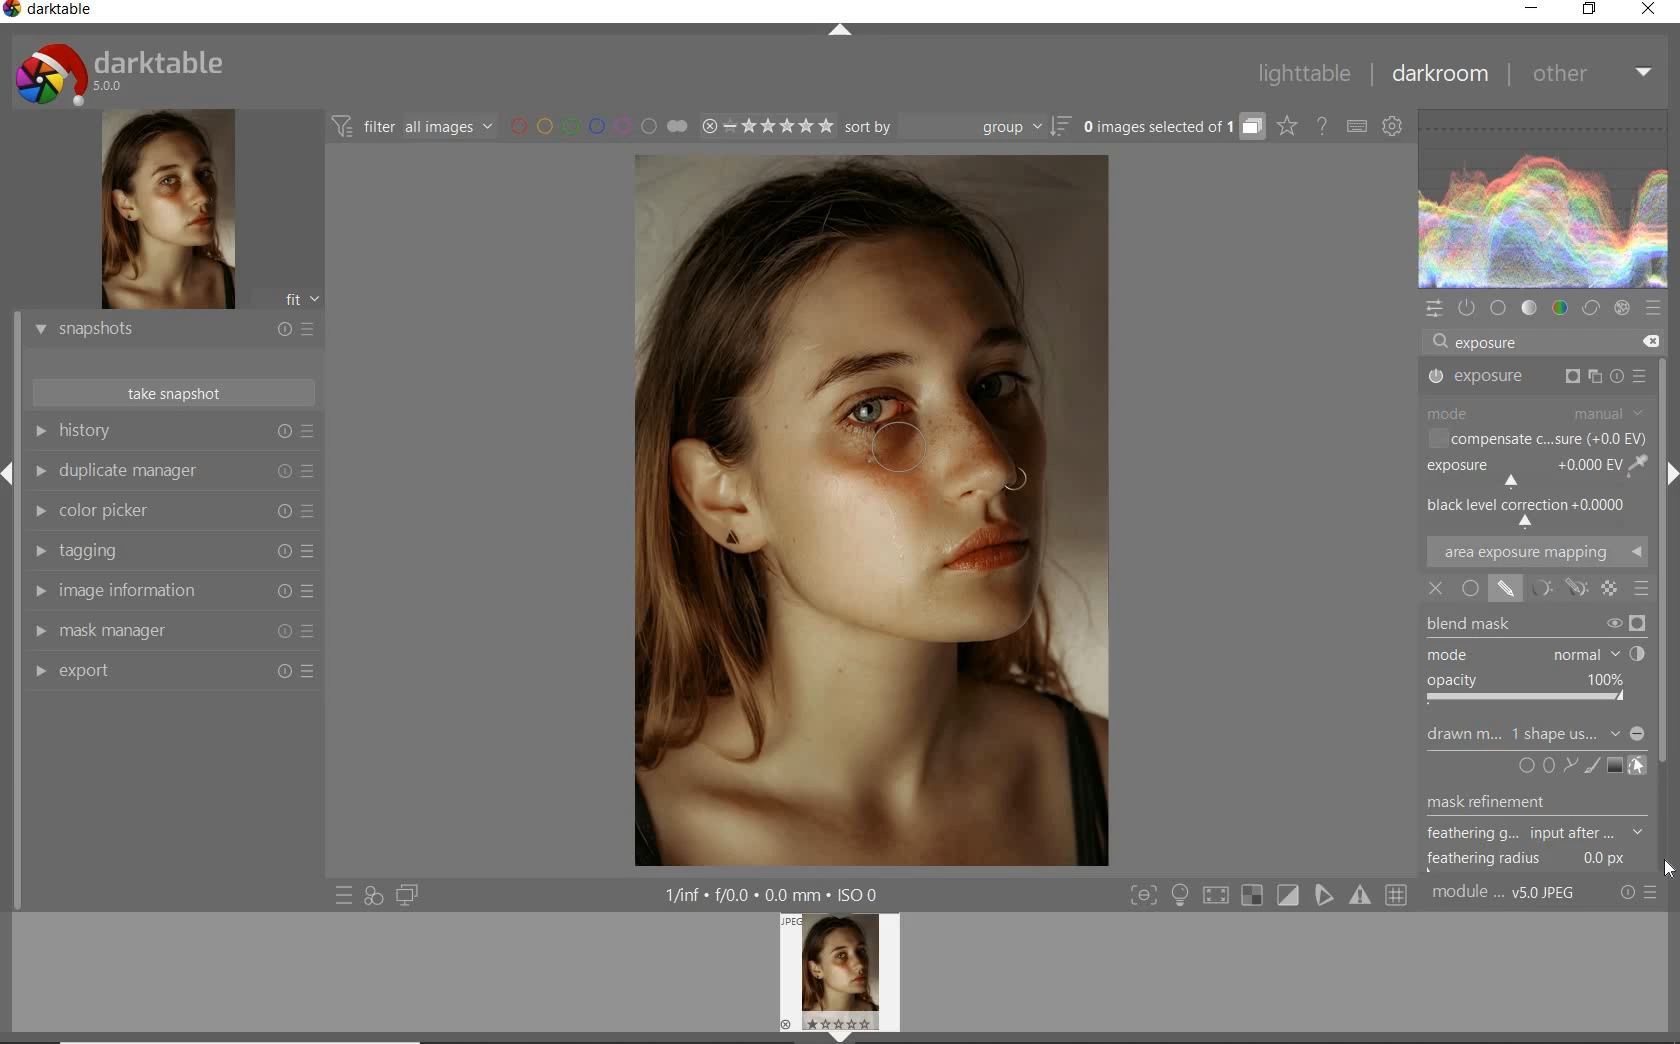  Describe the element at coordinates (1509, 591) in the screenshot. I see `drawn musk` at that location.